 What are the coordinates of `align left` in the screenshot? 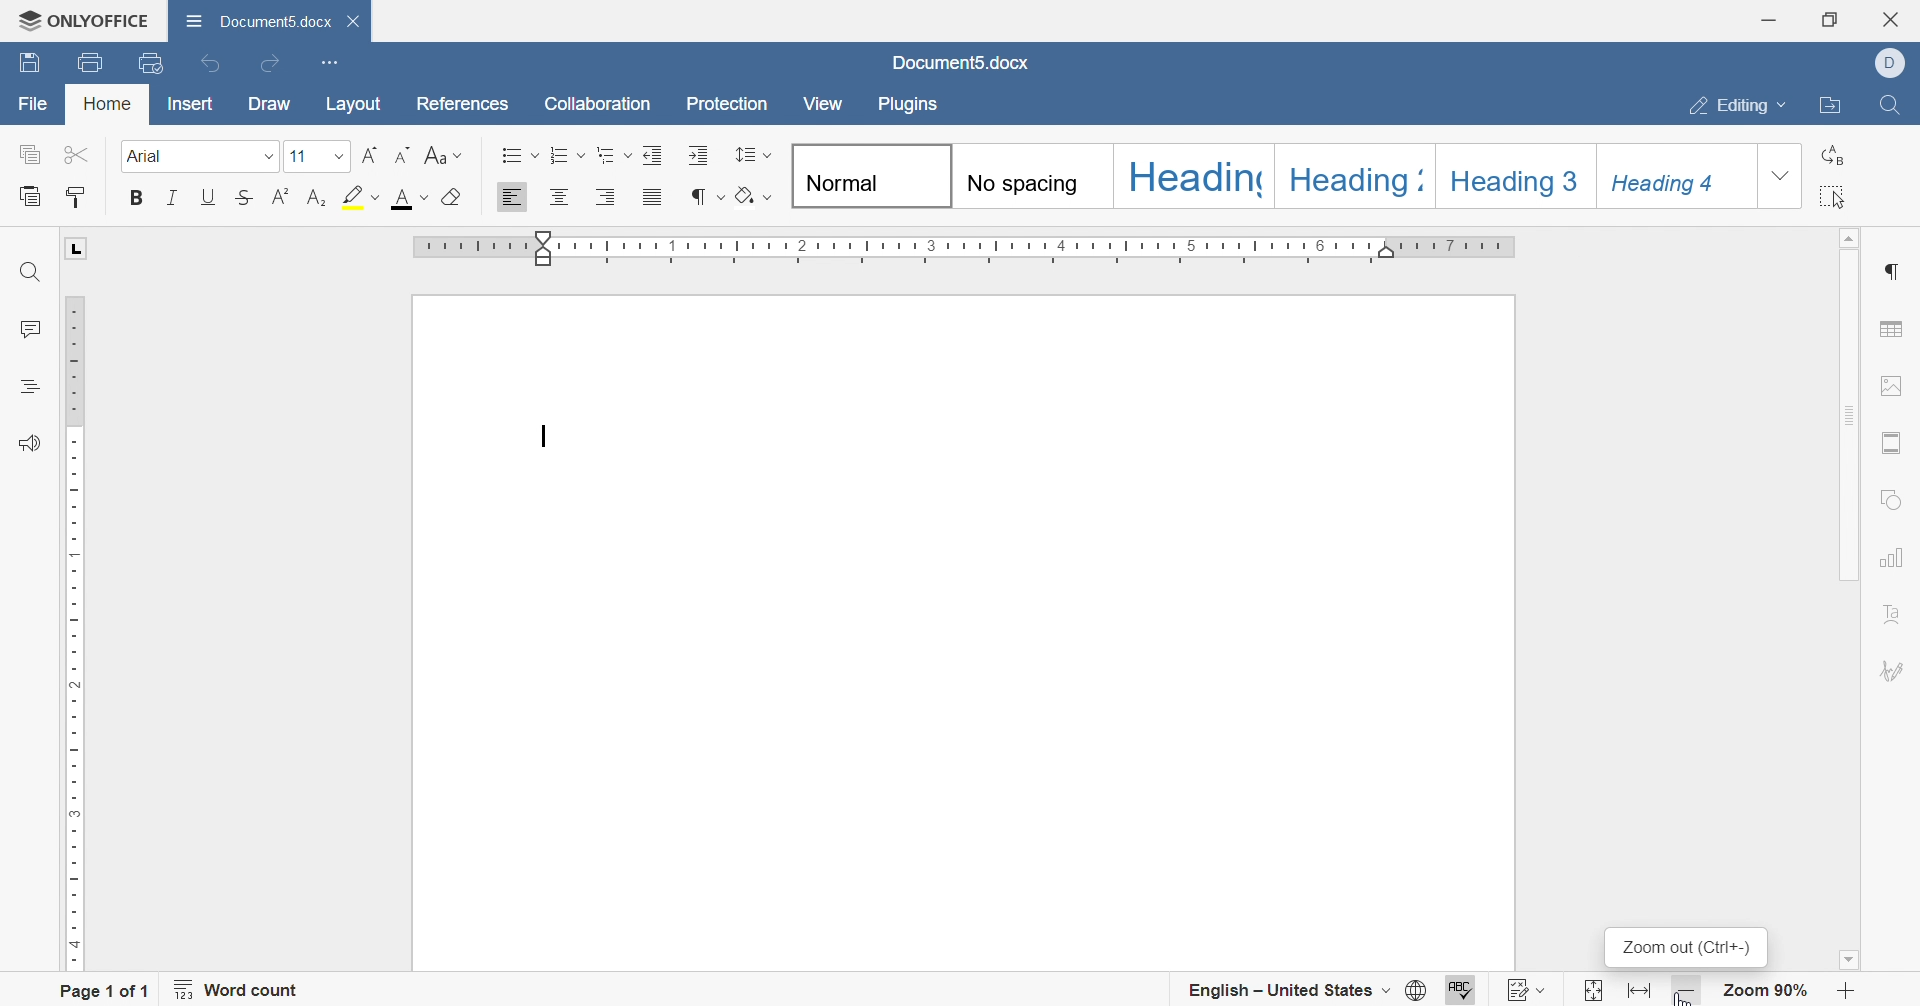 It's located at (512, 197).